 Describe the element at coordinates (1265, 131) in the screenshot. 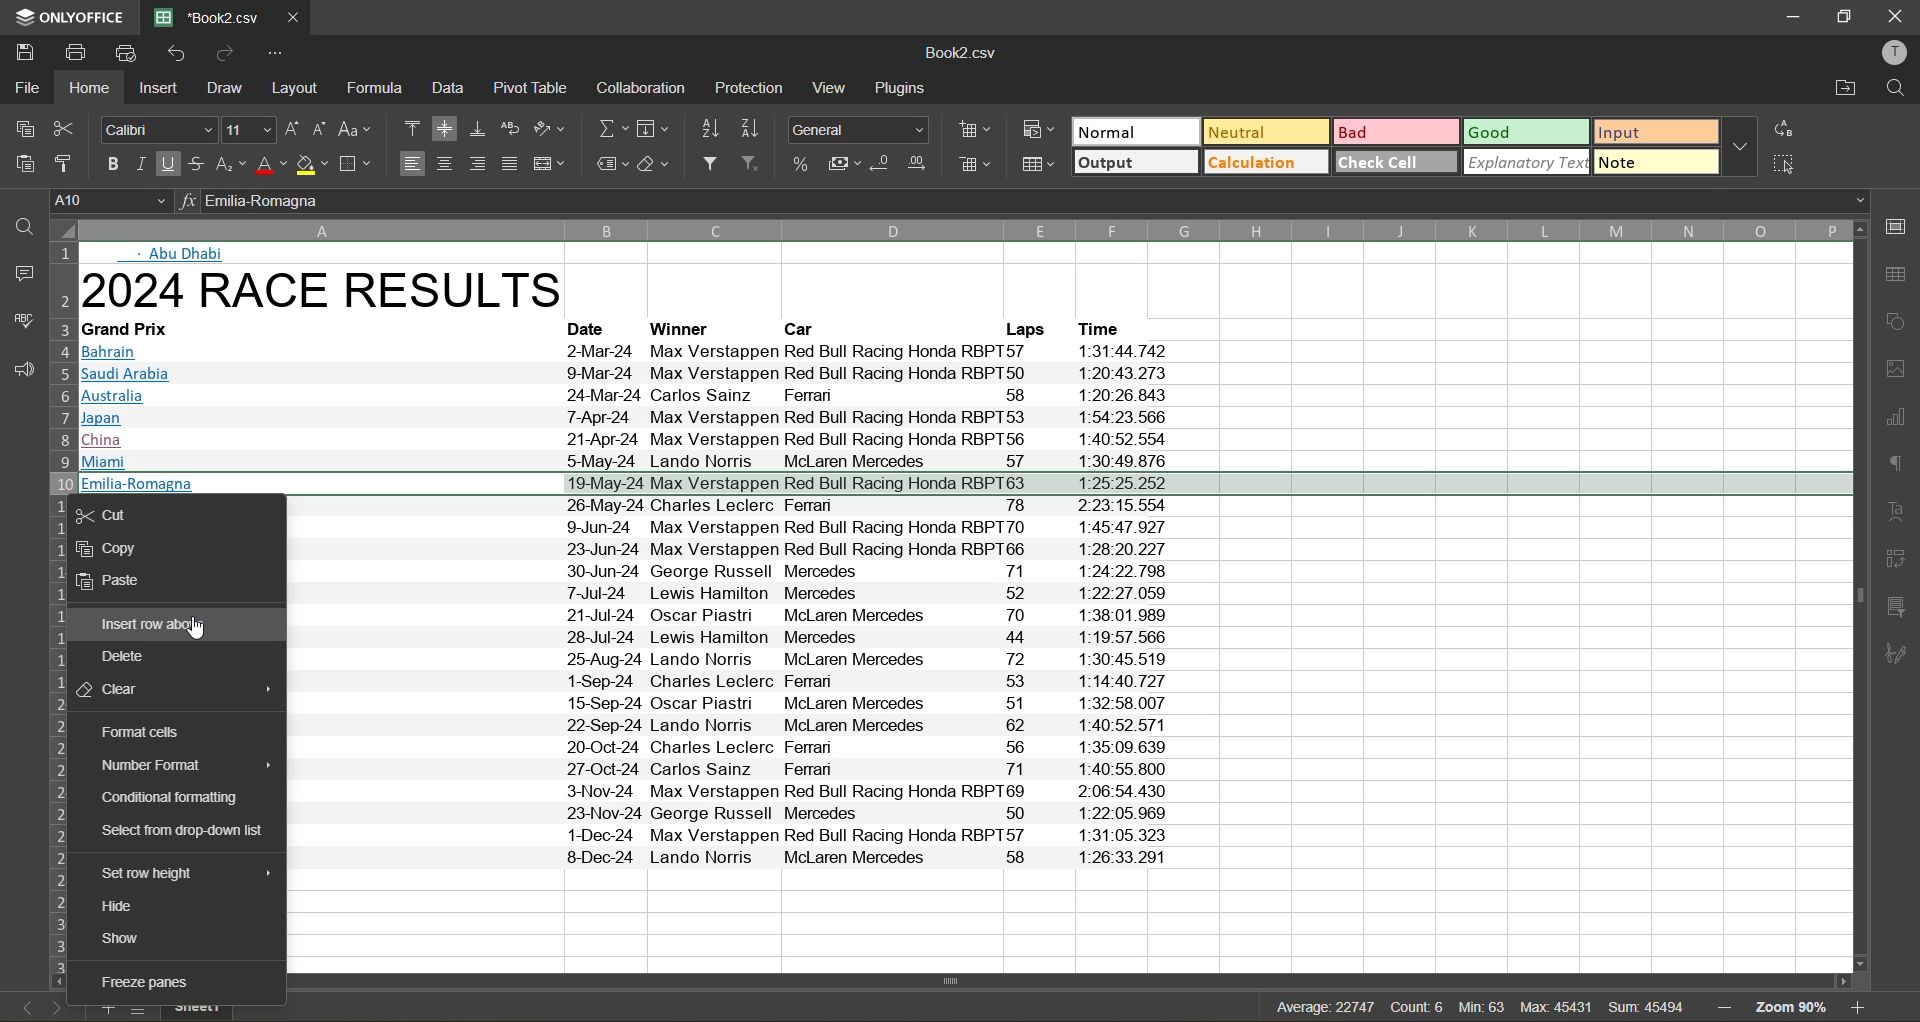

I see `neutral` at that location.